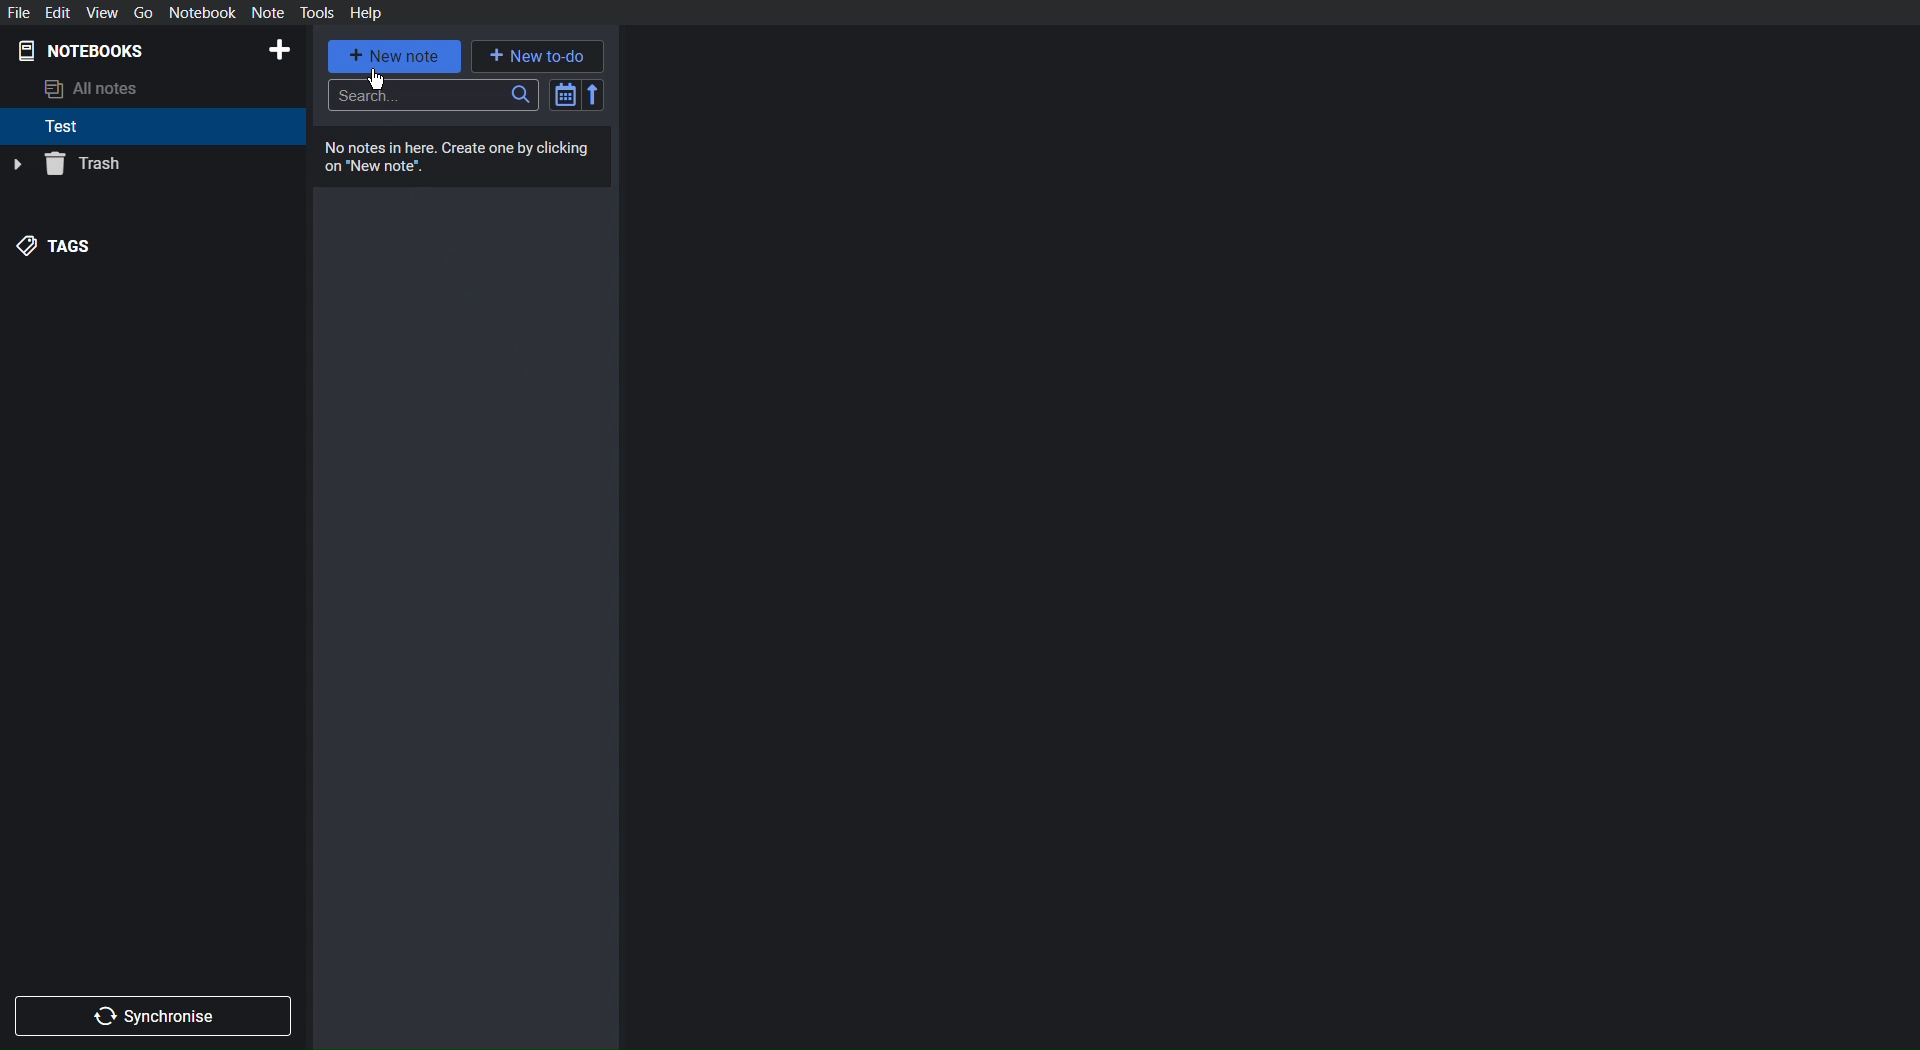  What do you see at coordinates (16, 13) in the screenshot?
I see `File` at bounding box center [16, 13].